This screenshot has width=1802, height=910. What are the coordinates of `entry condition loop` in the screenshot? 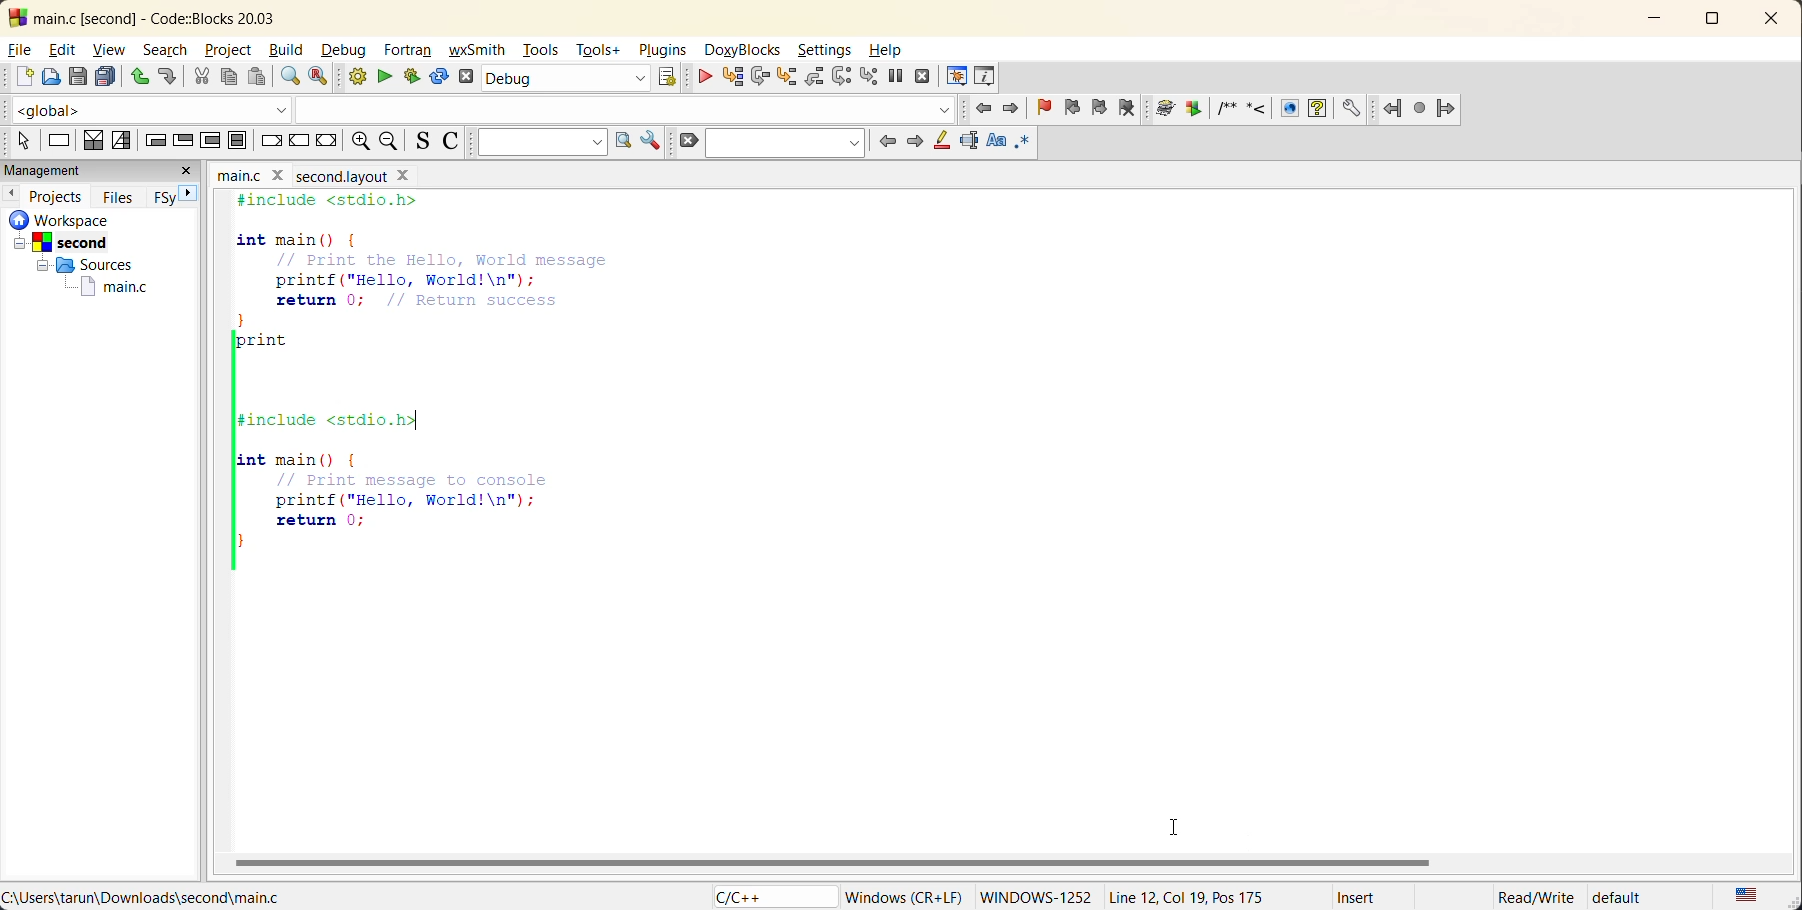 It's located at (153, 140).